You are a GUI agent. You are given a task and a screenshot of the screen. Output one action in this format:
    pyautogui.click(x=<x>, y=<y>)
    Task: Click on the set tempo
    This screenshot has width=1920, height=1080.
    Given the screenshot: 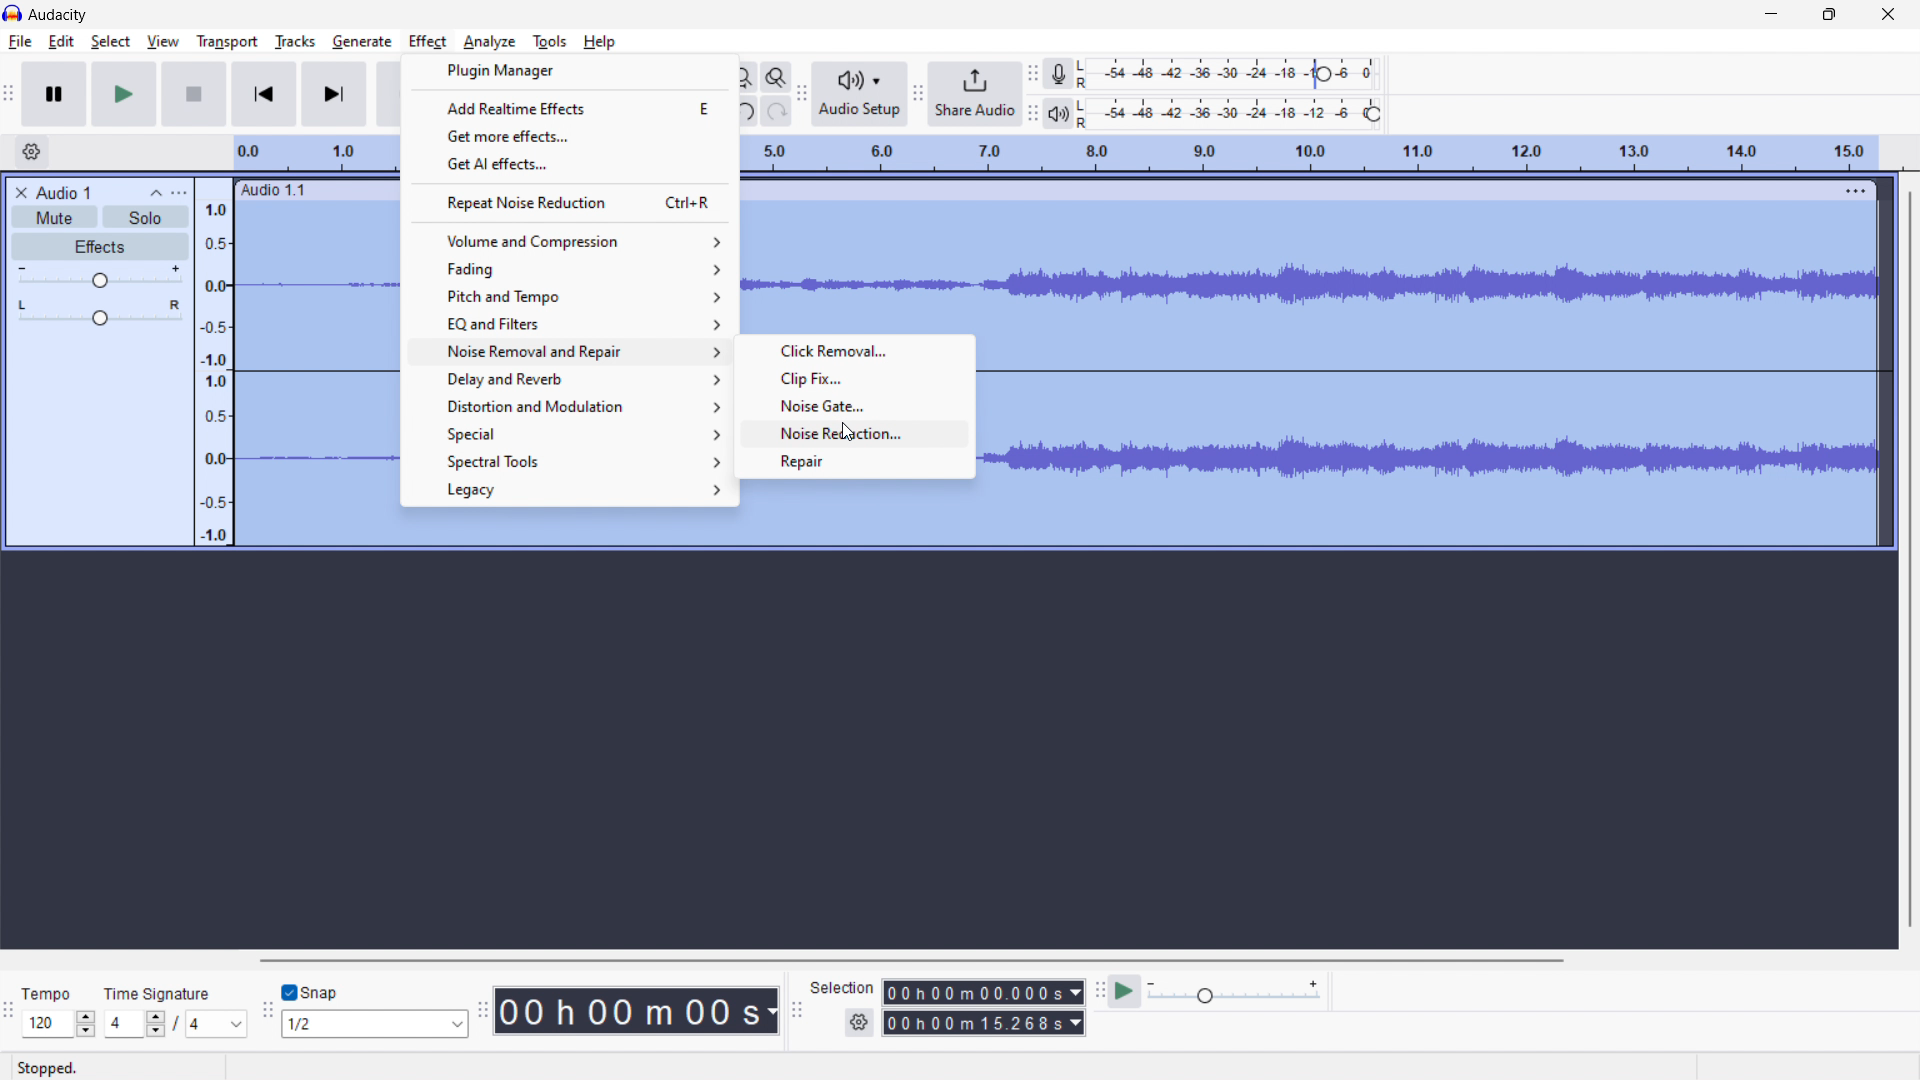 What is the action you would take?
    pyautogui.click(x=59, y=1009)
    